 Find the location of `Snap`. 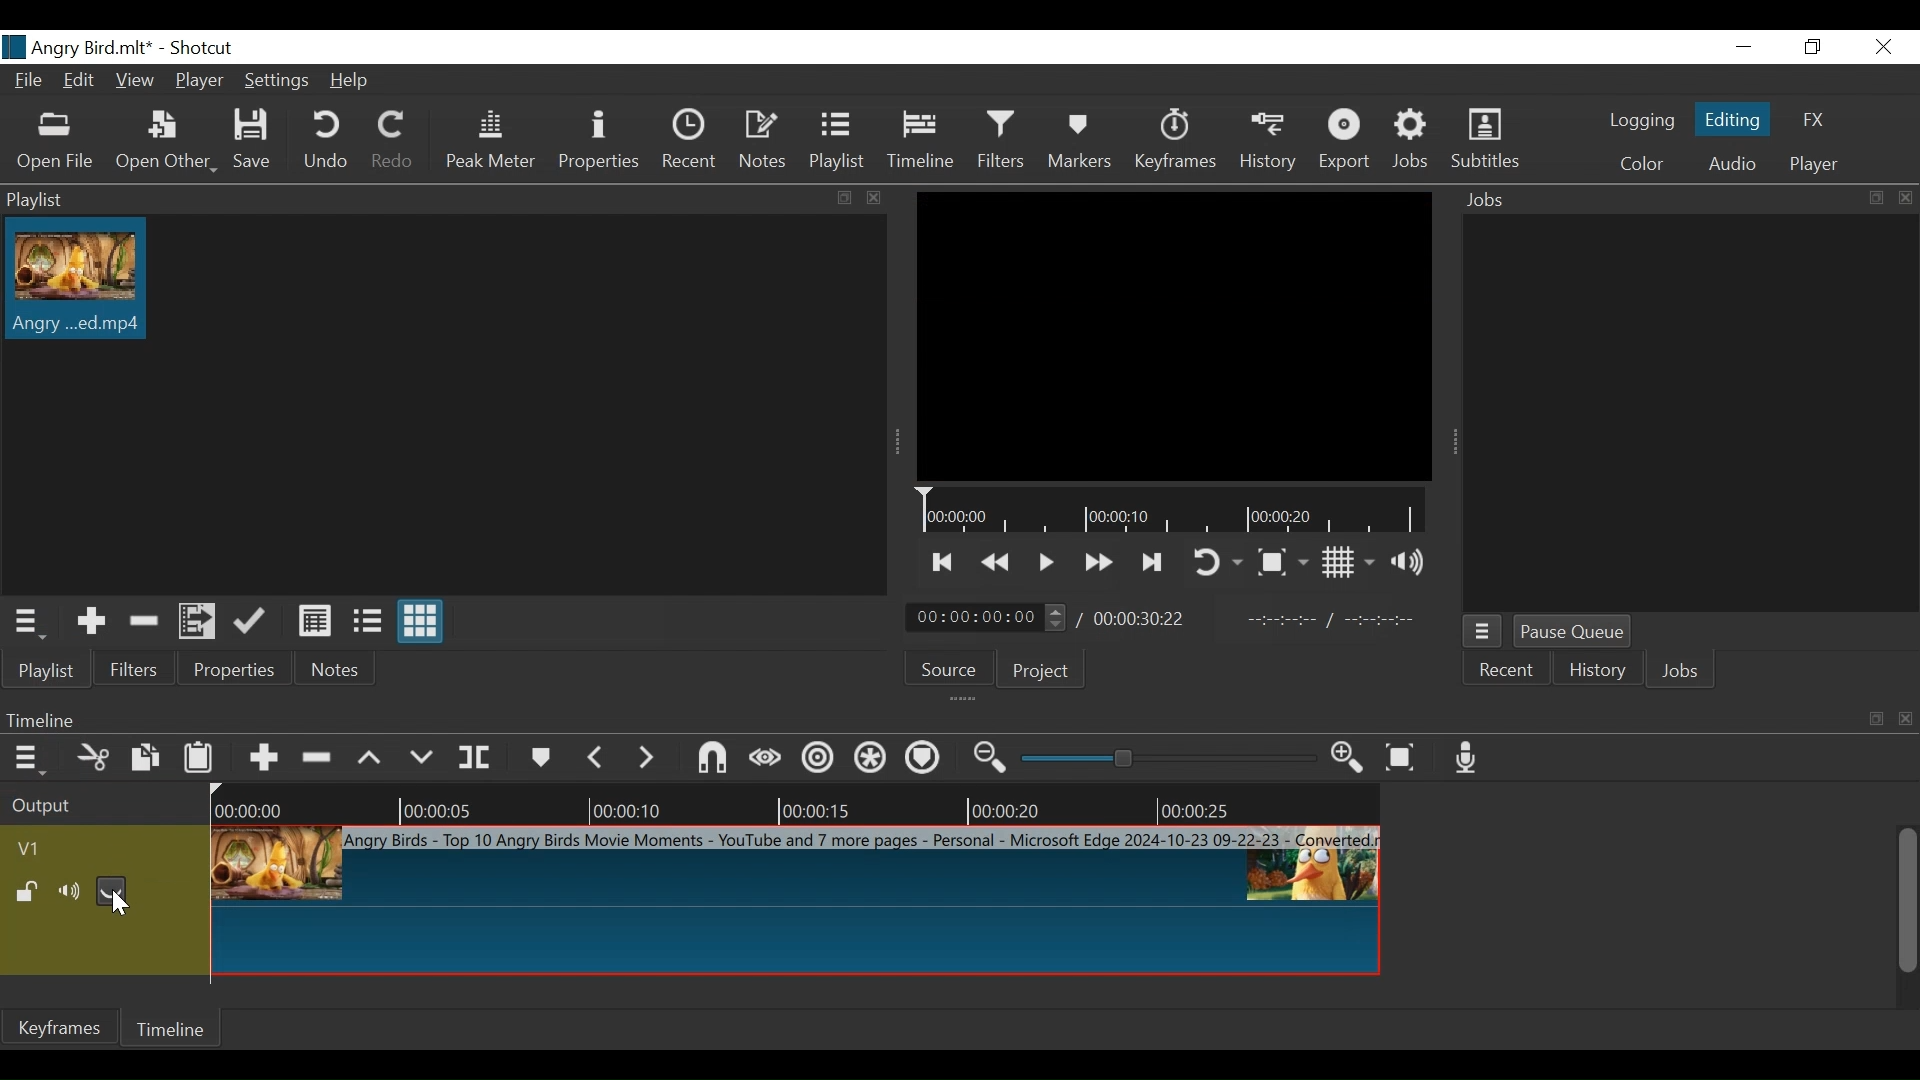

Snap is located at coordinates (711, 758).